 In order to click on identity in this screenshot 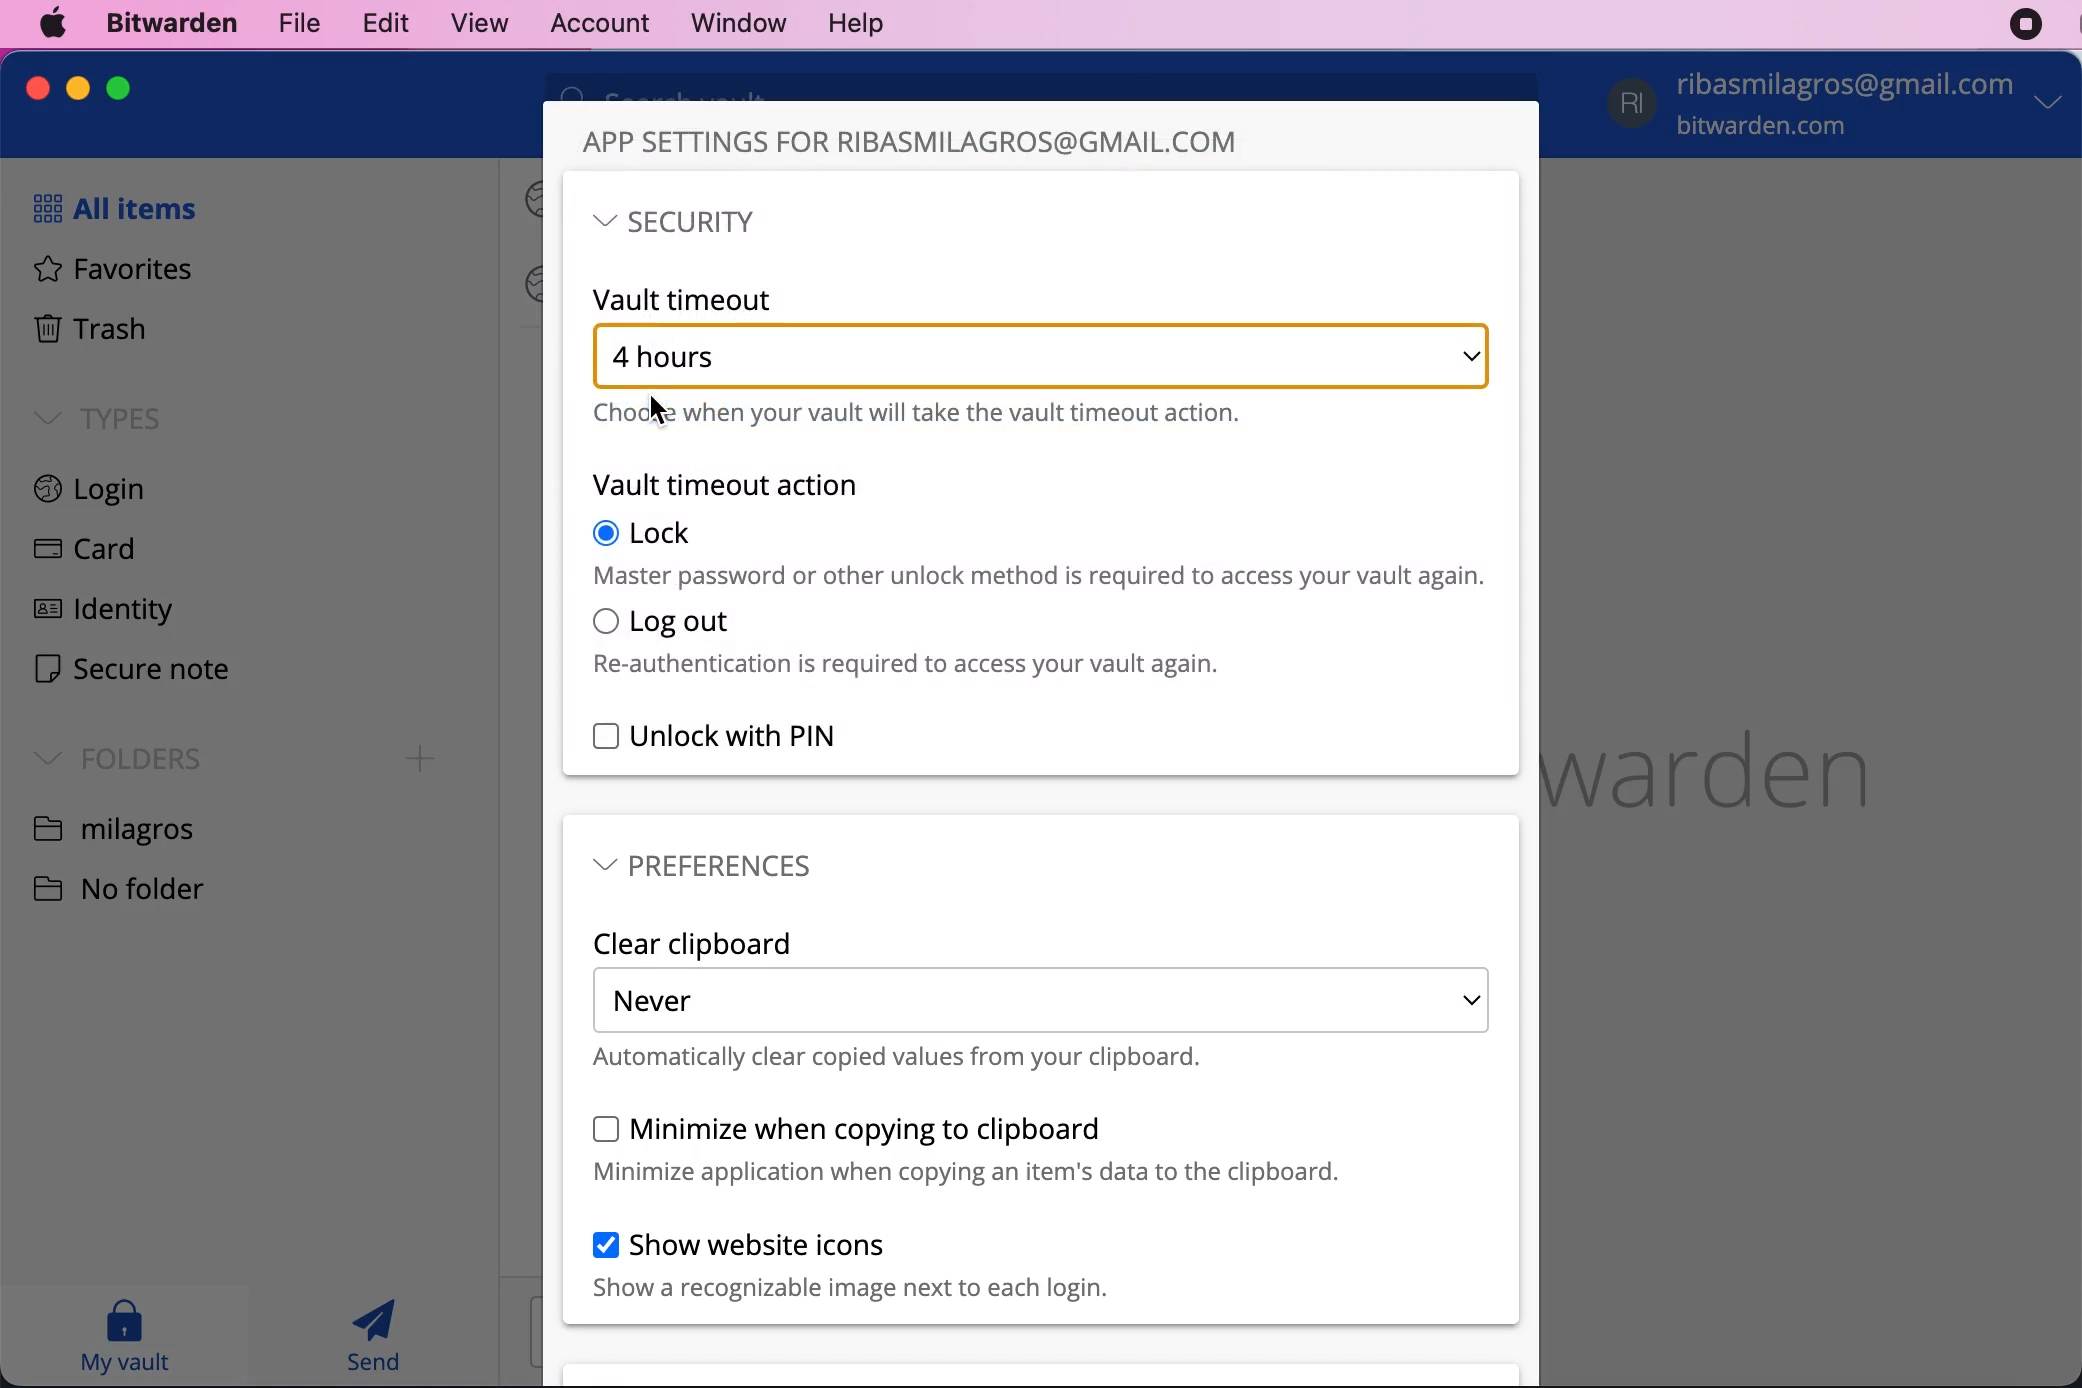, I will do `click(98, 614)`.